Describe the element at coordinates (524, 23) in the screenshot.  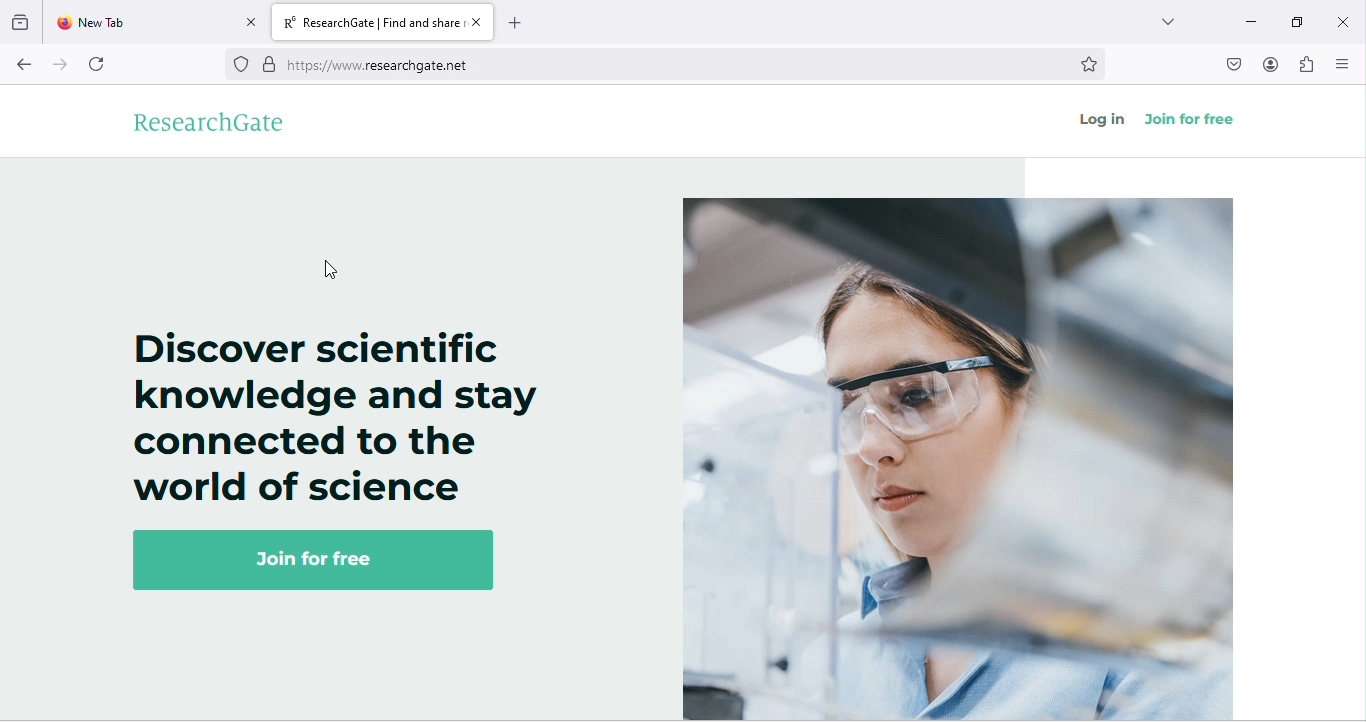
I see `add` at that location.